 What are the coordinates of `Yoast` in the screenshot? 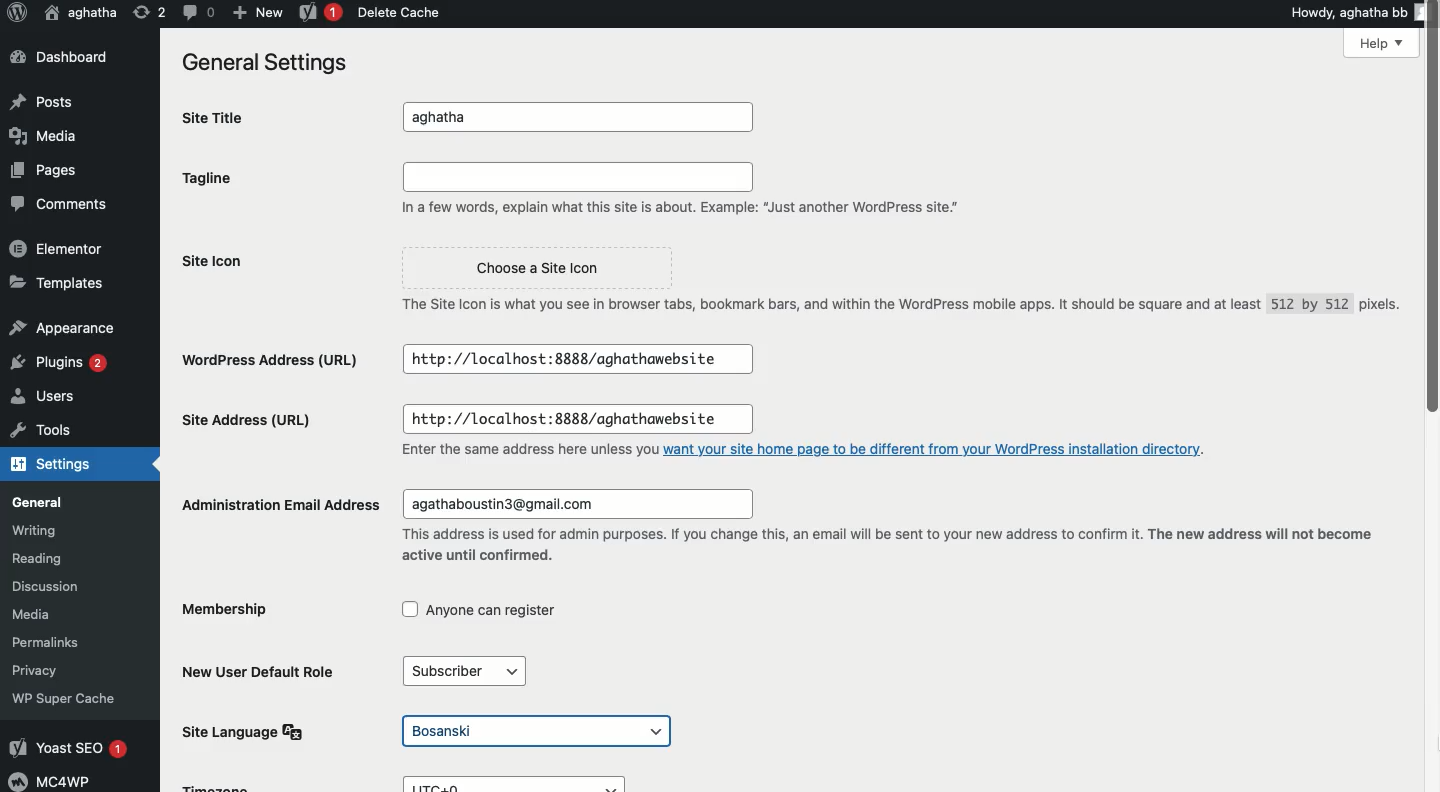 It's located at (321, 11).